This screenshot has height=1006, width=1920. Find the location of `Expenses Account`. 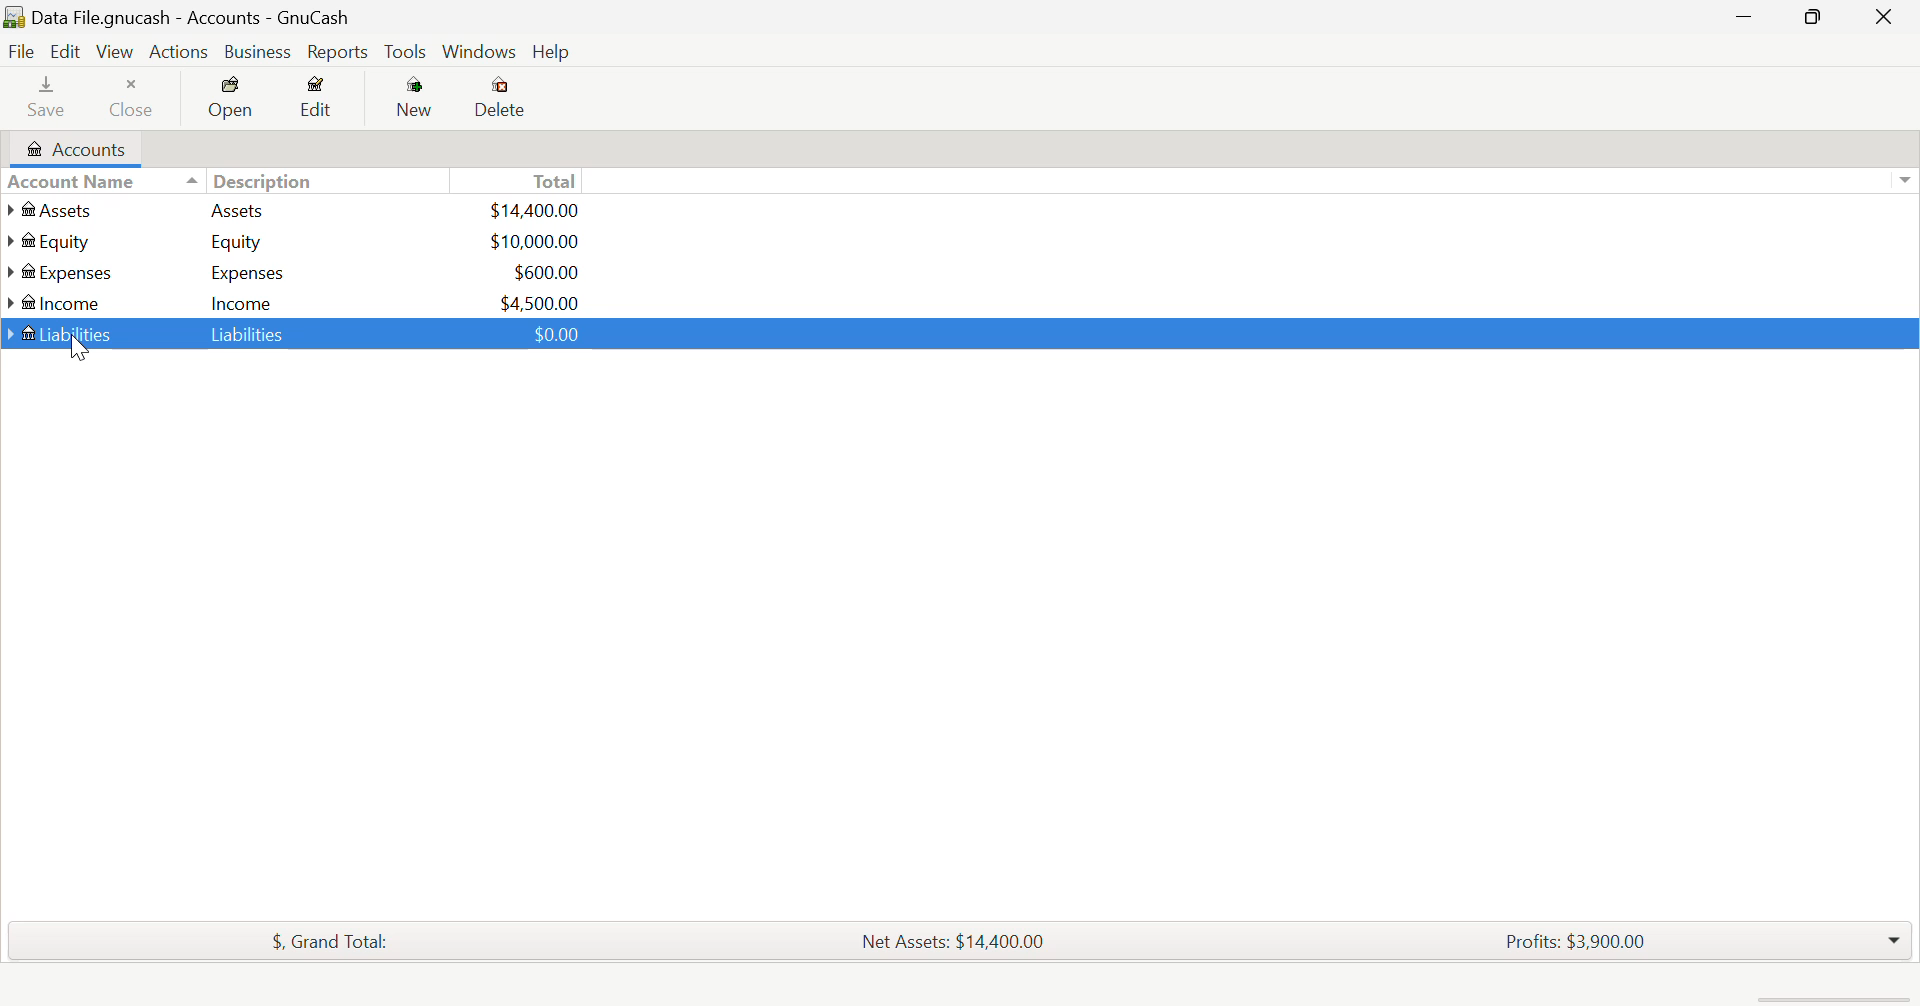

Expenses Account is located at coordinates (58, 272).